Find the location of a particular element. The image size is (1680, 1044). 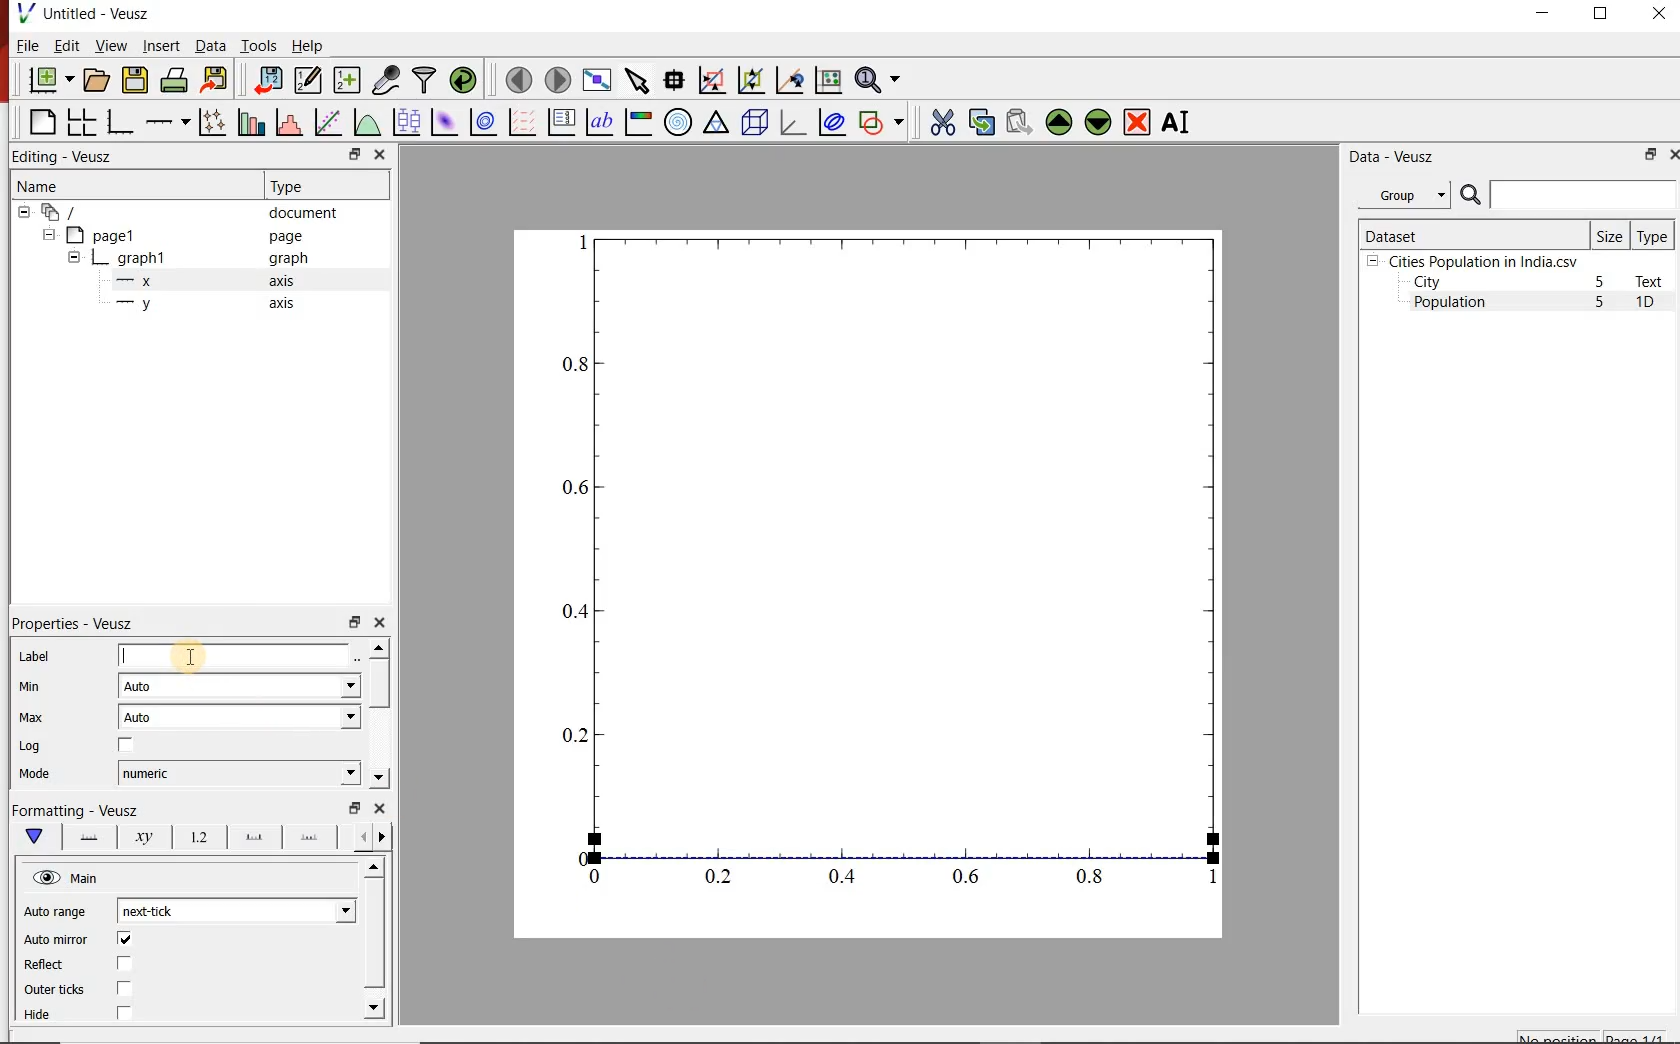

plot a 2d dataset as an image is located at coordinates (442, 120).